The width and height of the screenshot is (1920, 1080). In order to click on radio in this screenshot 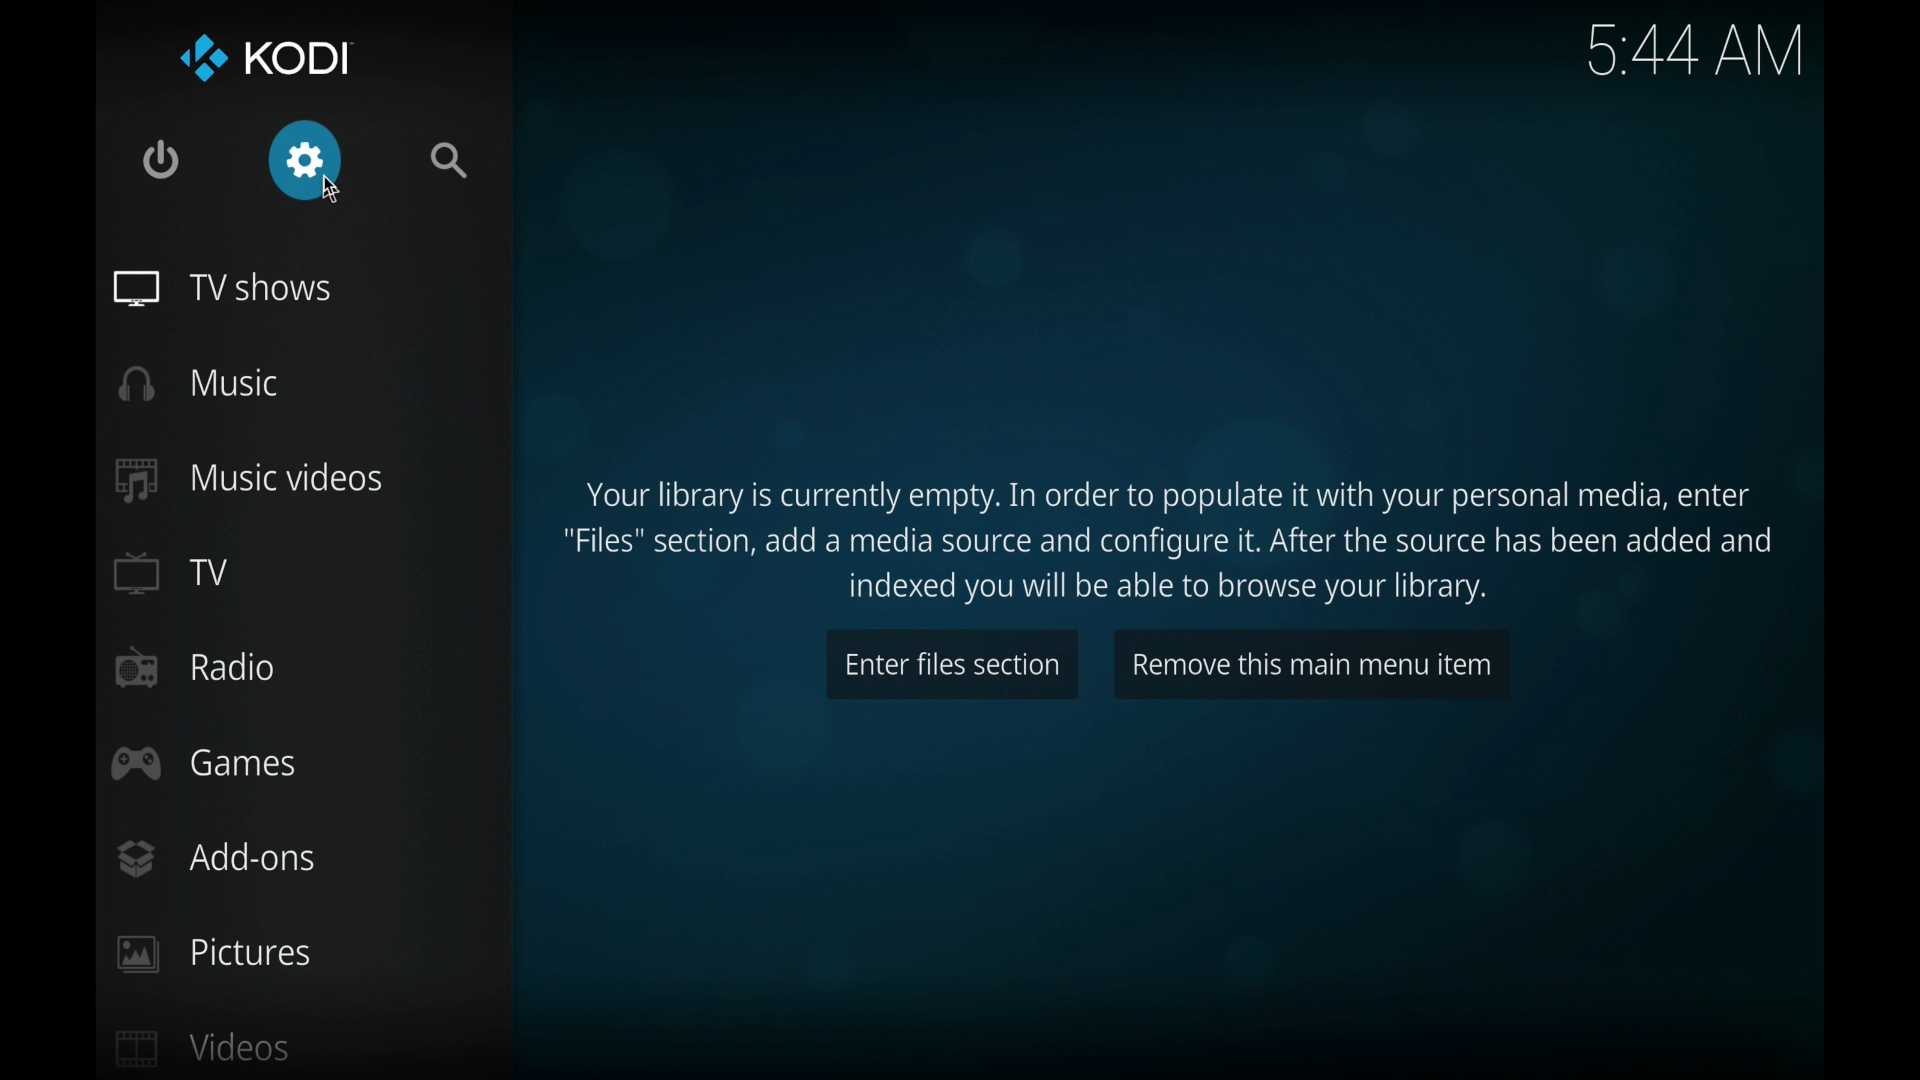, I will do `click(193, 667)`.